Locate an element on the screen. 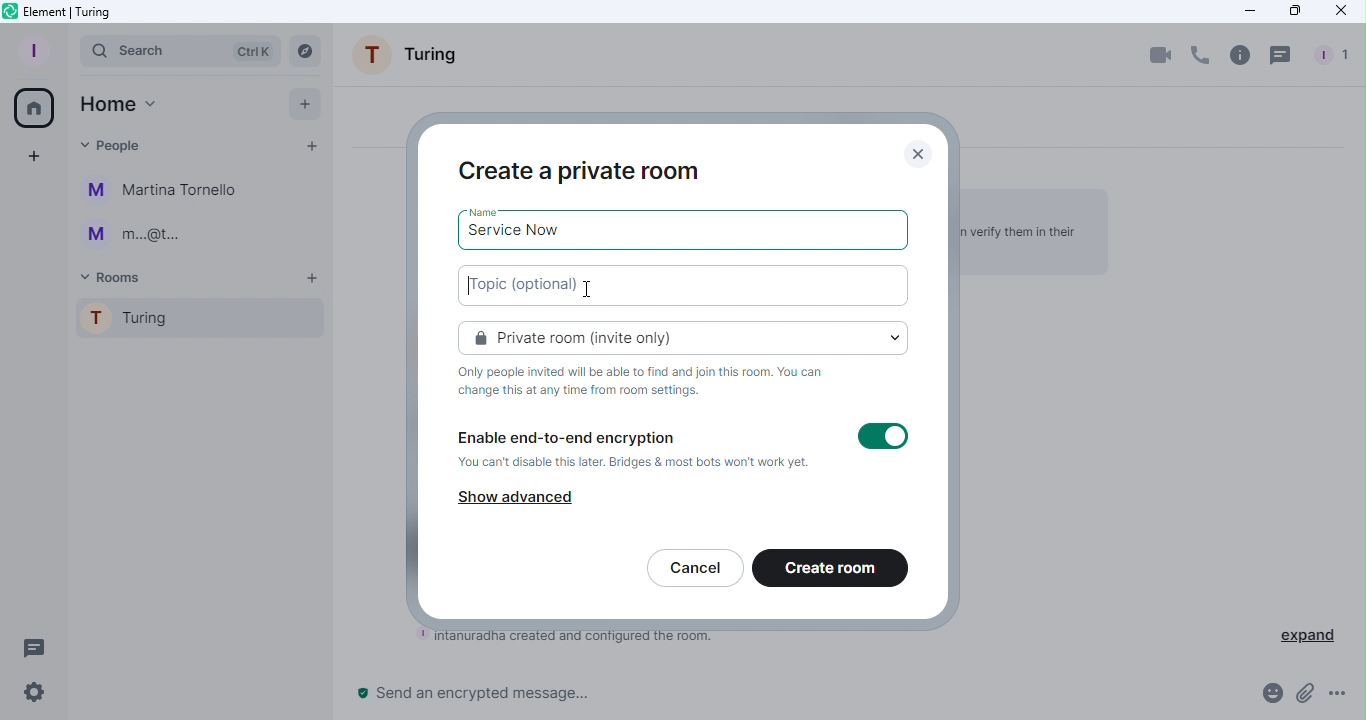 The height and width of the screenshot is (720, 1366). Create a private room is located at coordinates (582, 169).